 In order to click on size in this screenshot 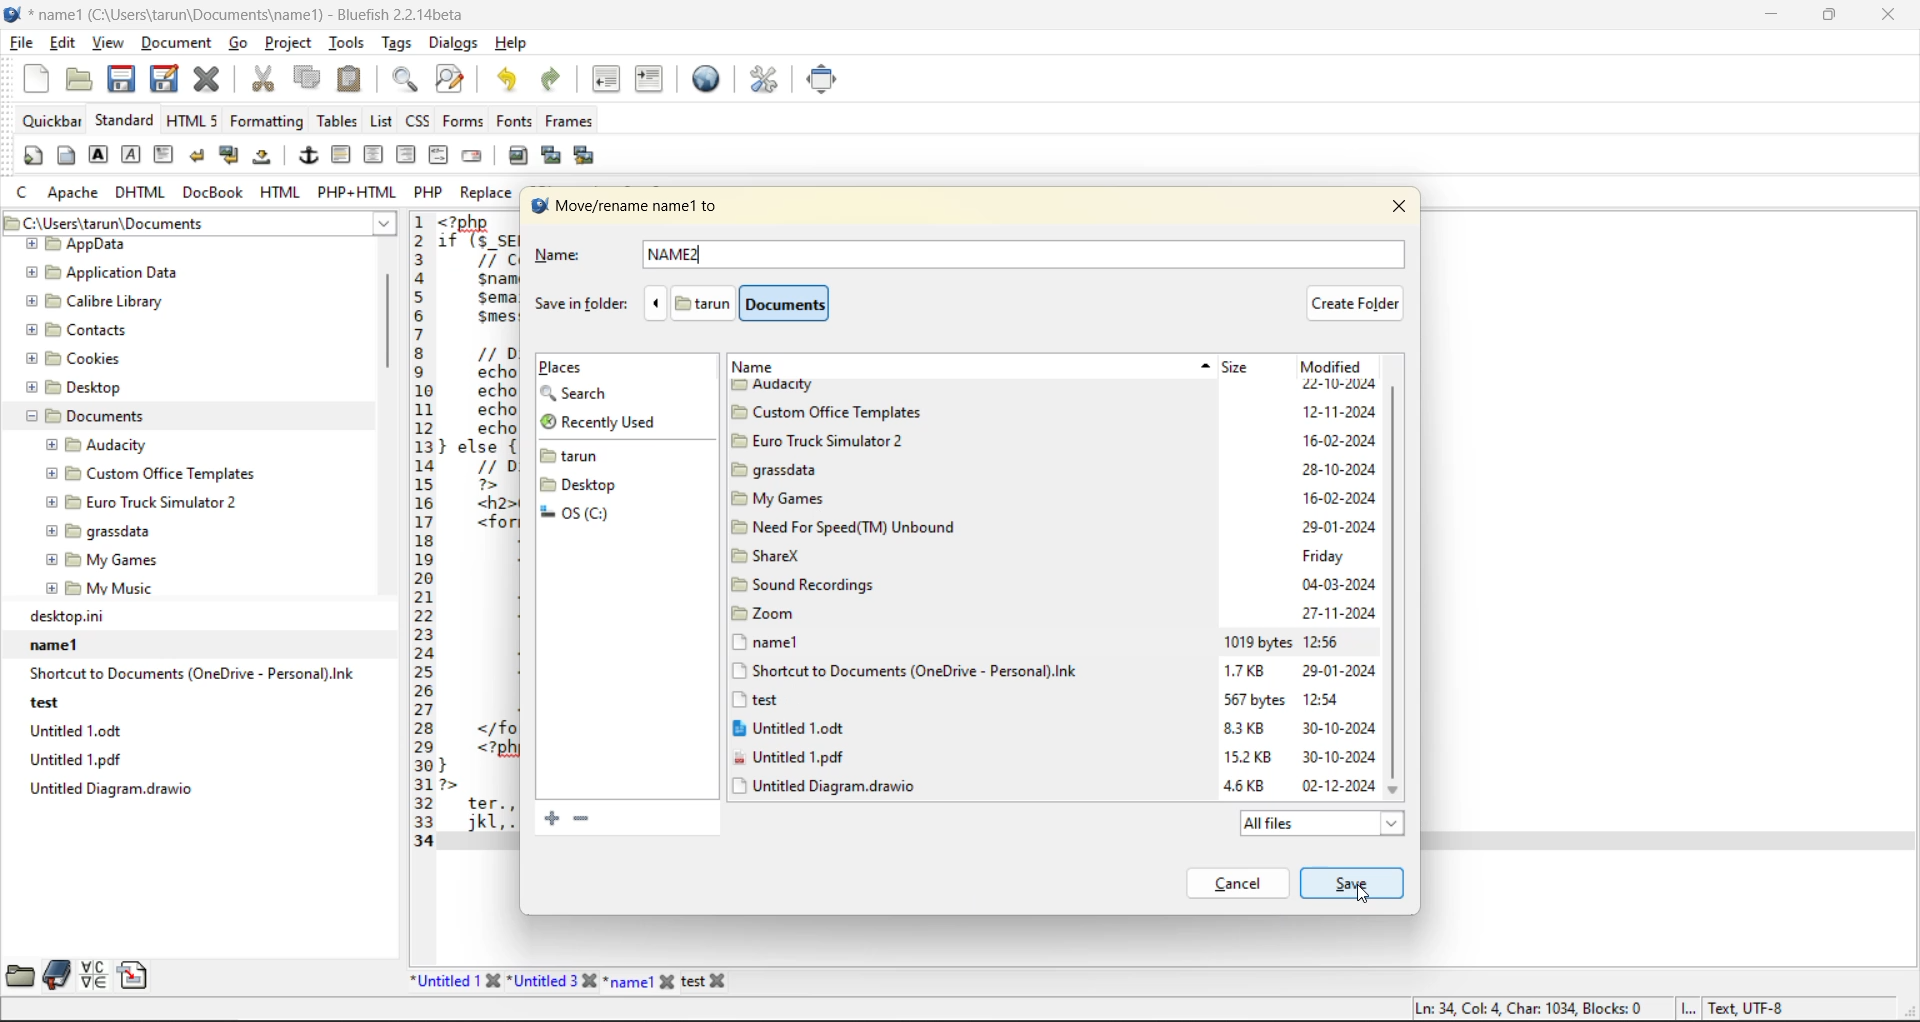, I will do `click(1245, 367)`.